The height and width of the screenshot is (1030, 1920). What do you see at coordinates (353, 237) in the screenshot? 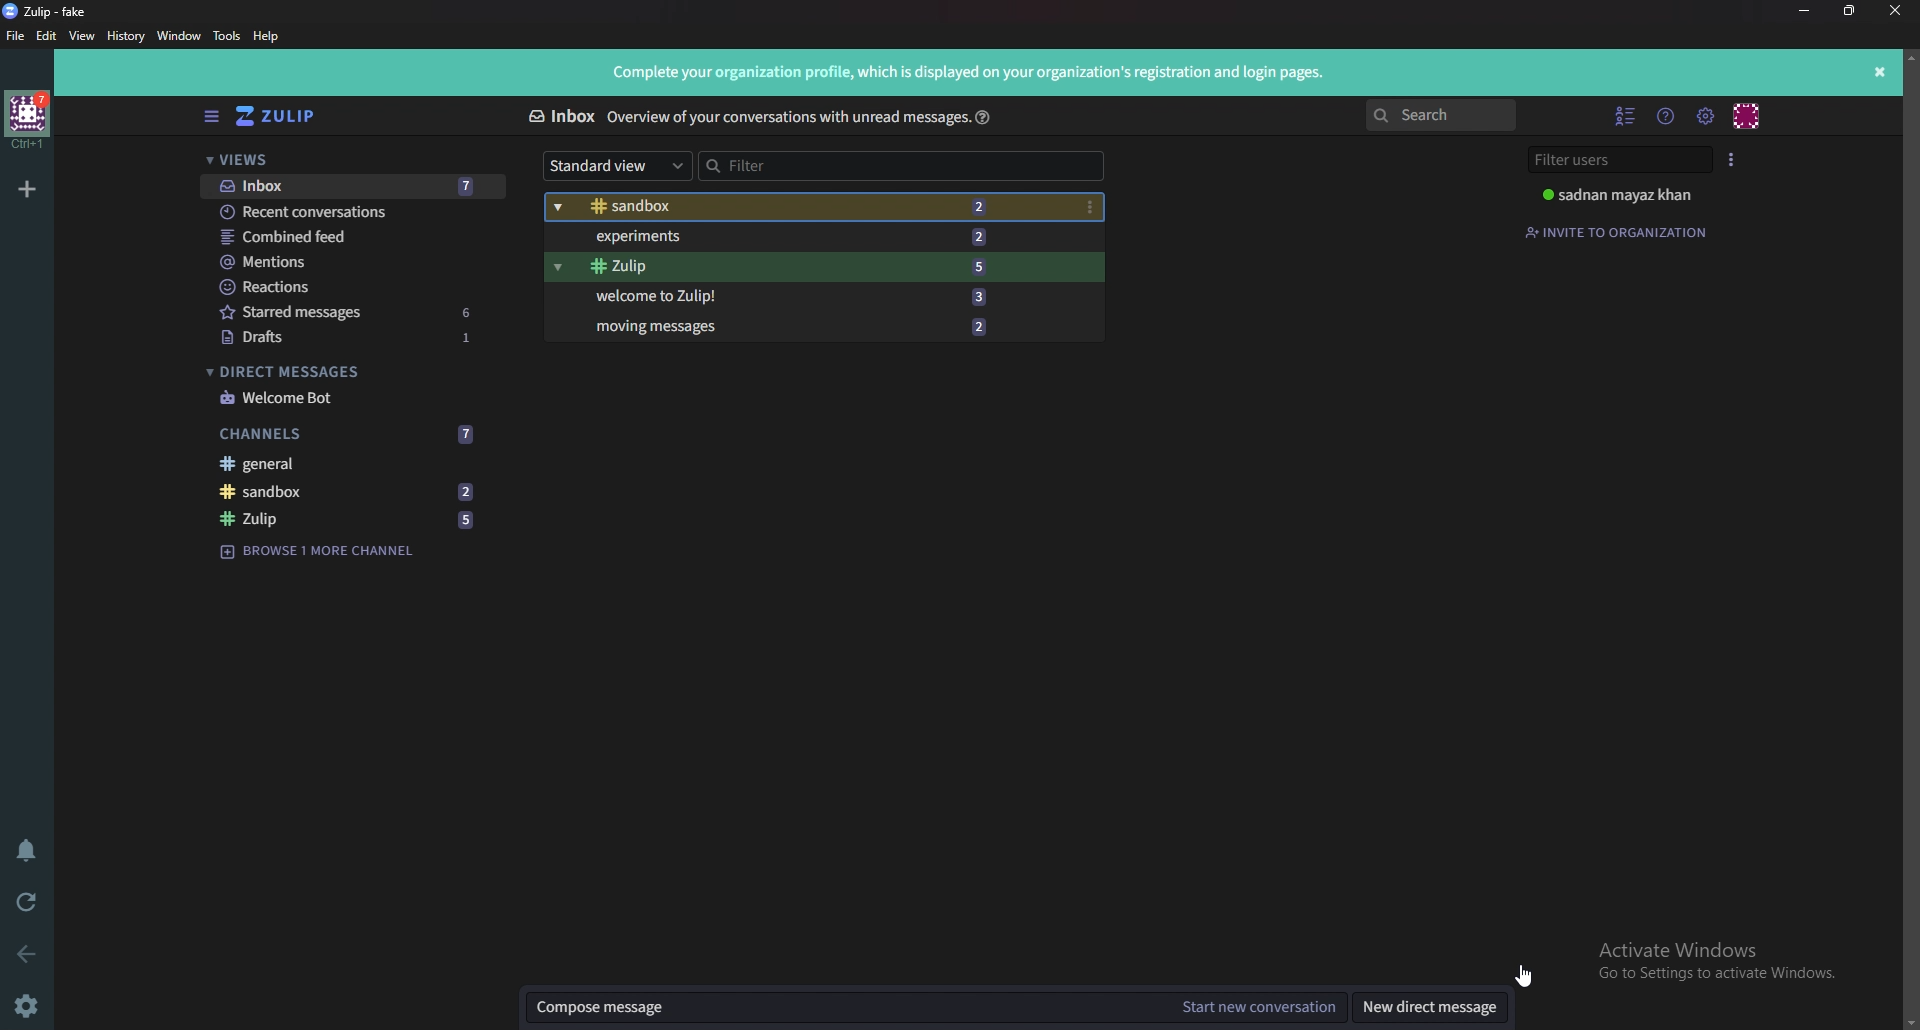
I see `Combined feed` at bounding box center [353, 237].